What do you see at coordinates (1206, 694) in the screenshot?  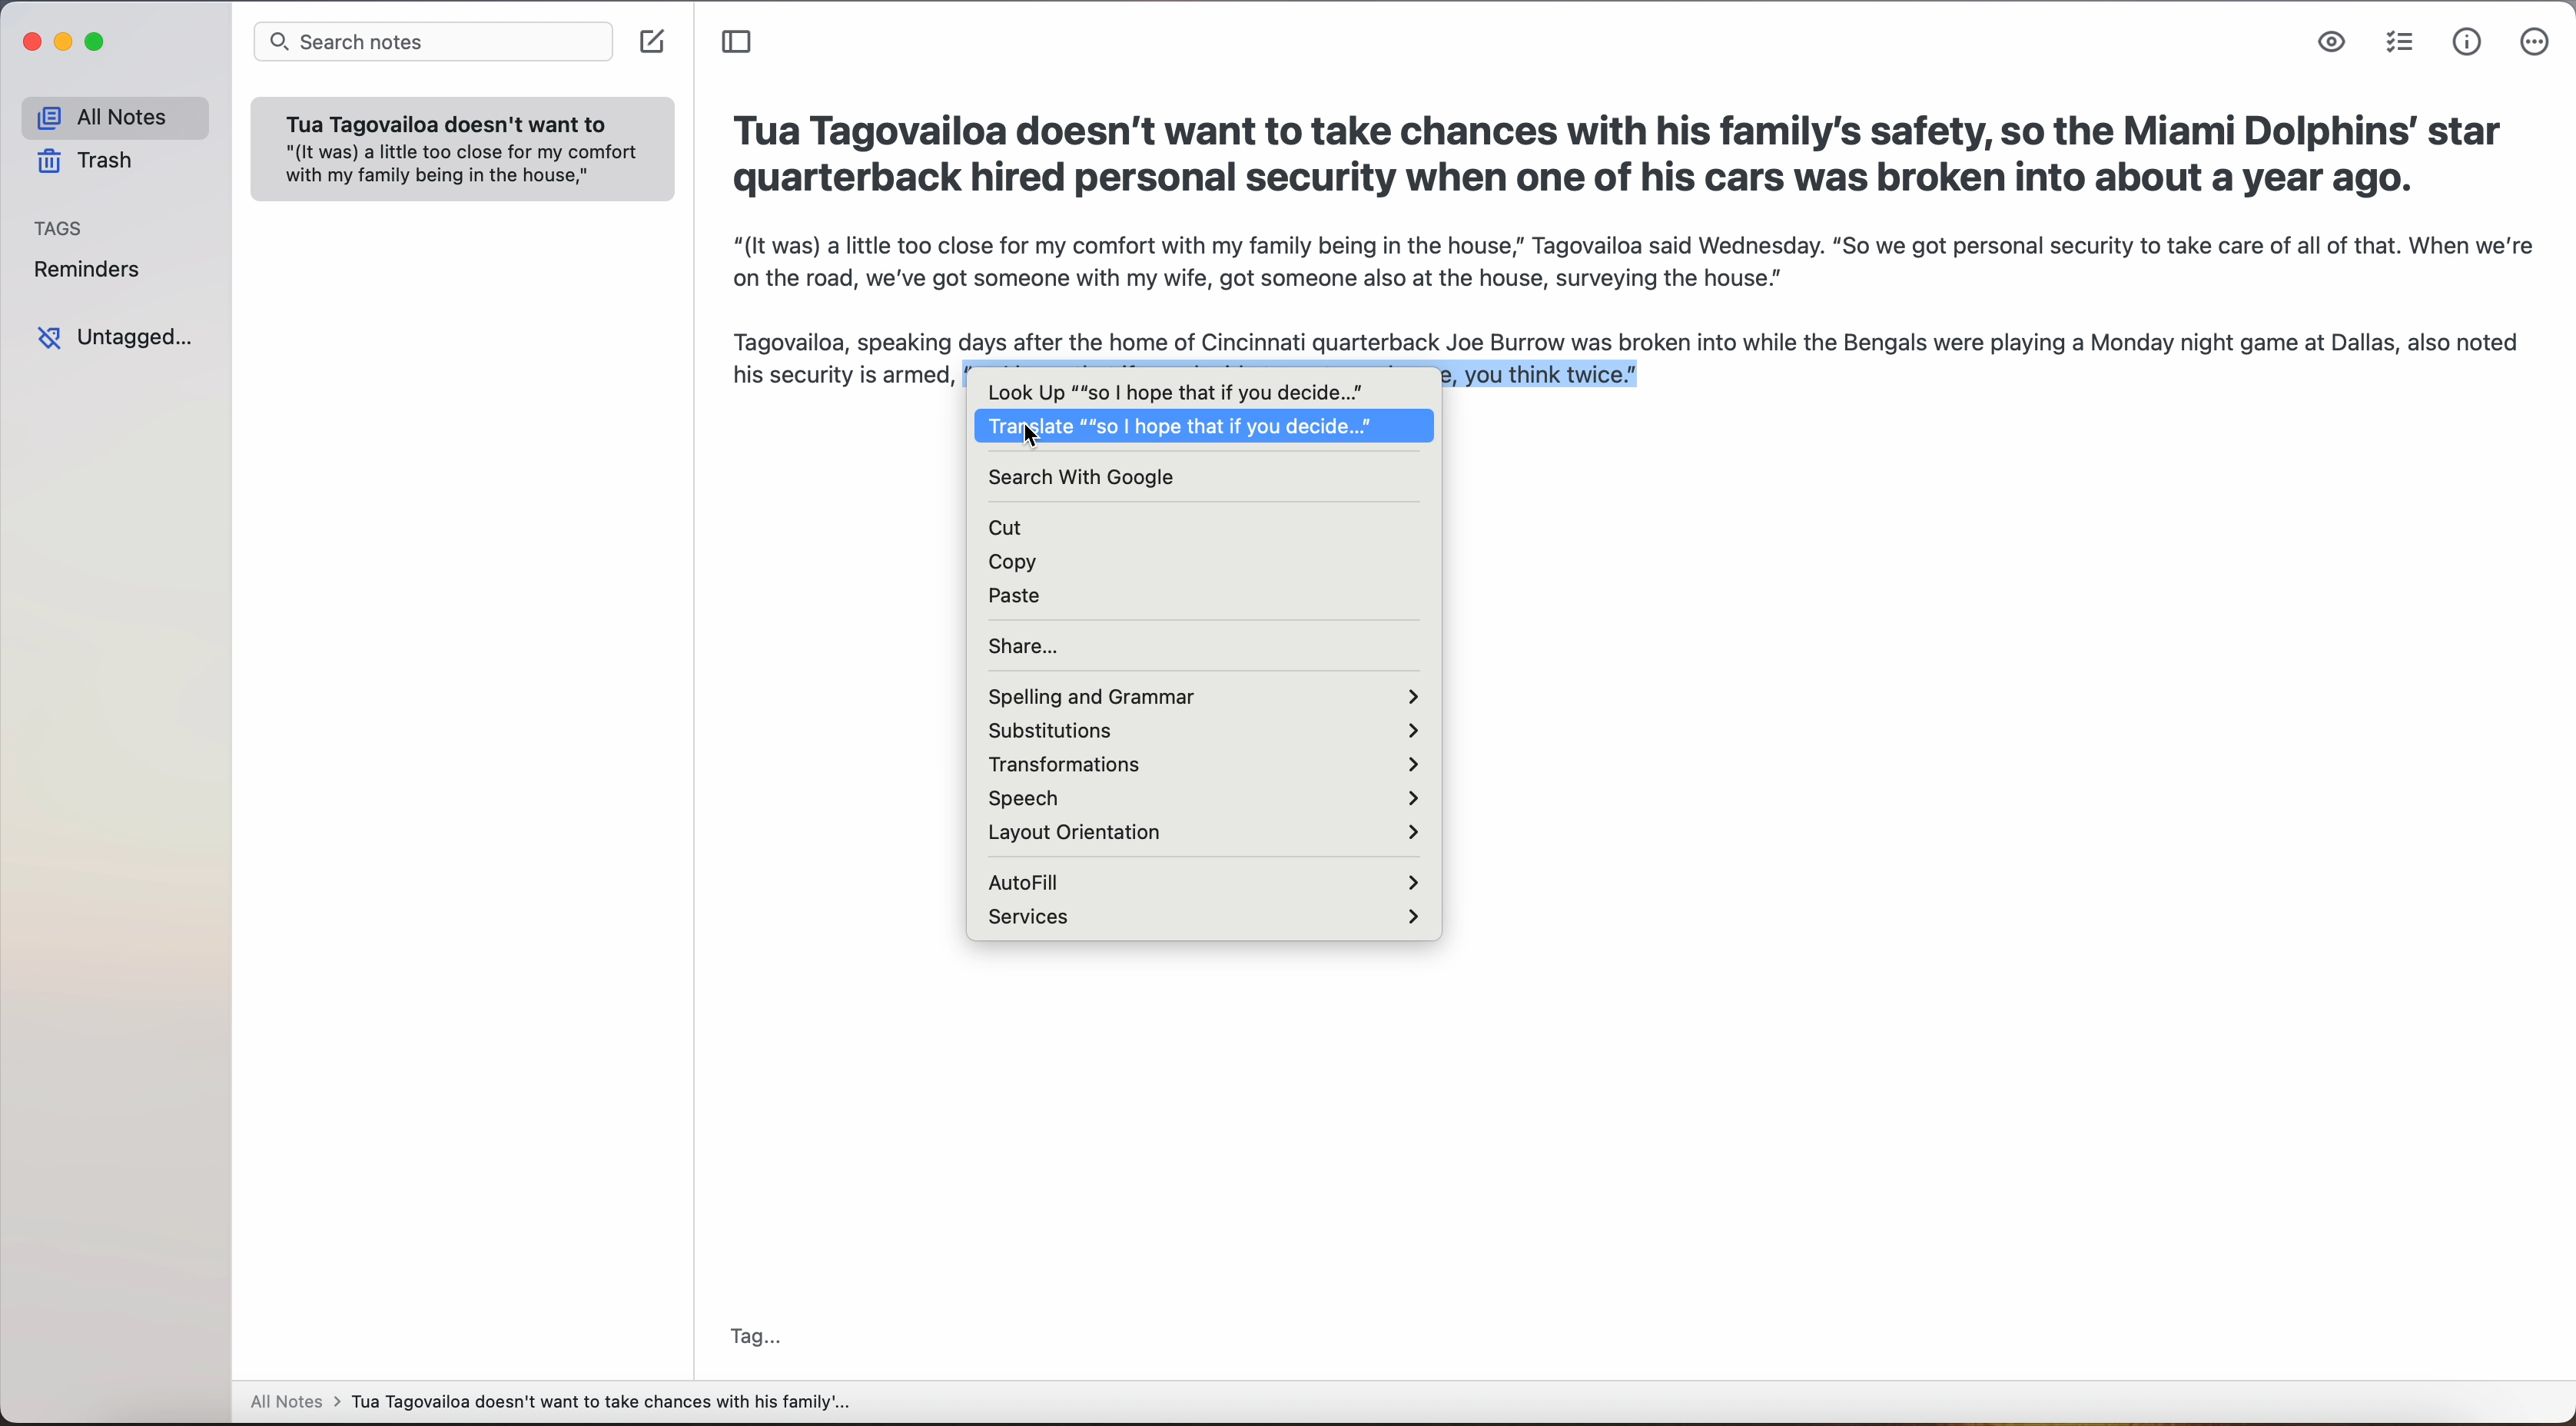 I see `spelling and grammar` at bounding box center [1206, 694].